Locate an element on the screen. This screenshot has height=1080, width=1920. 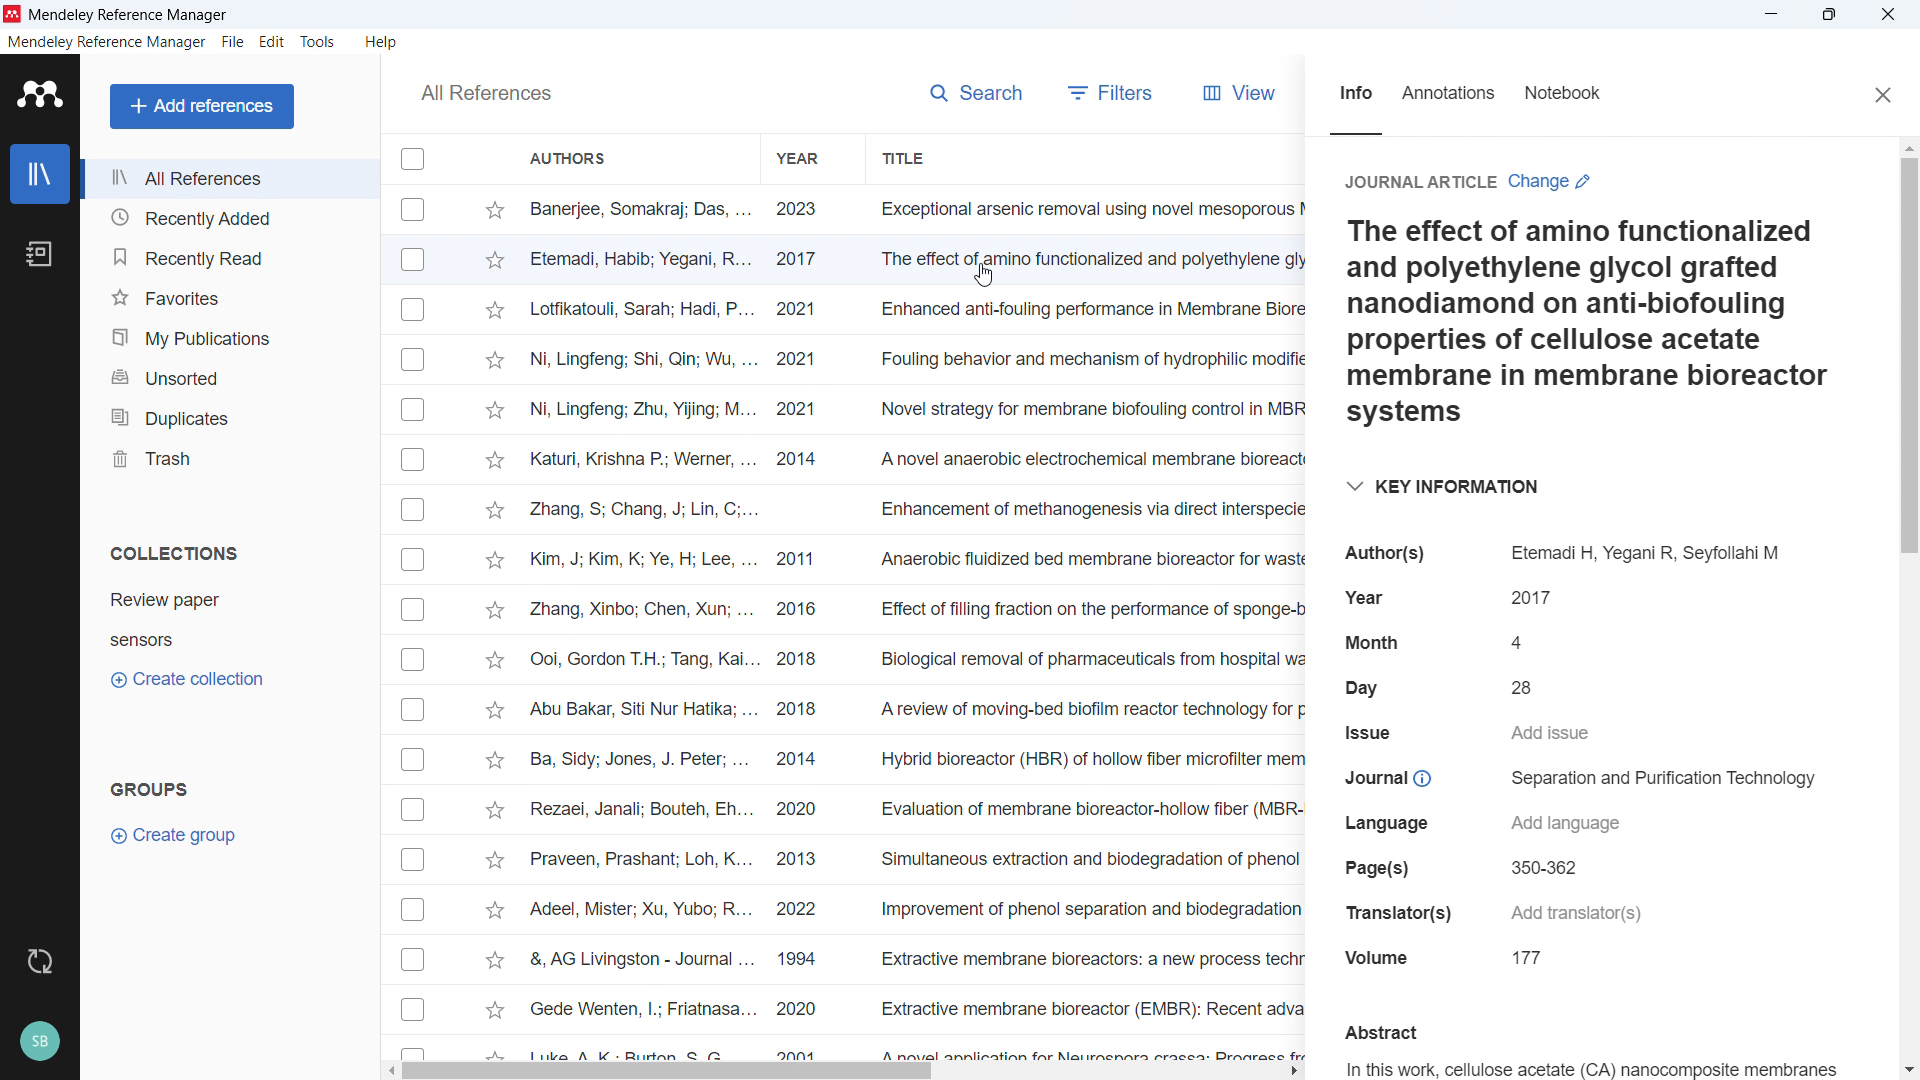
Month  is located at coordinates (1436, 640).